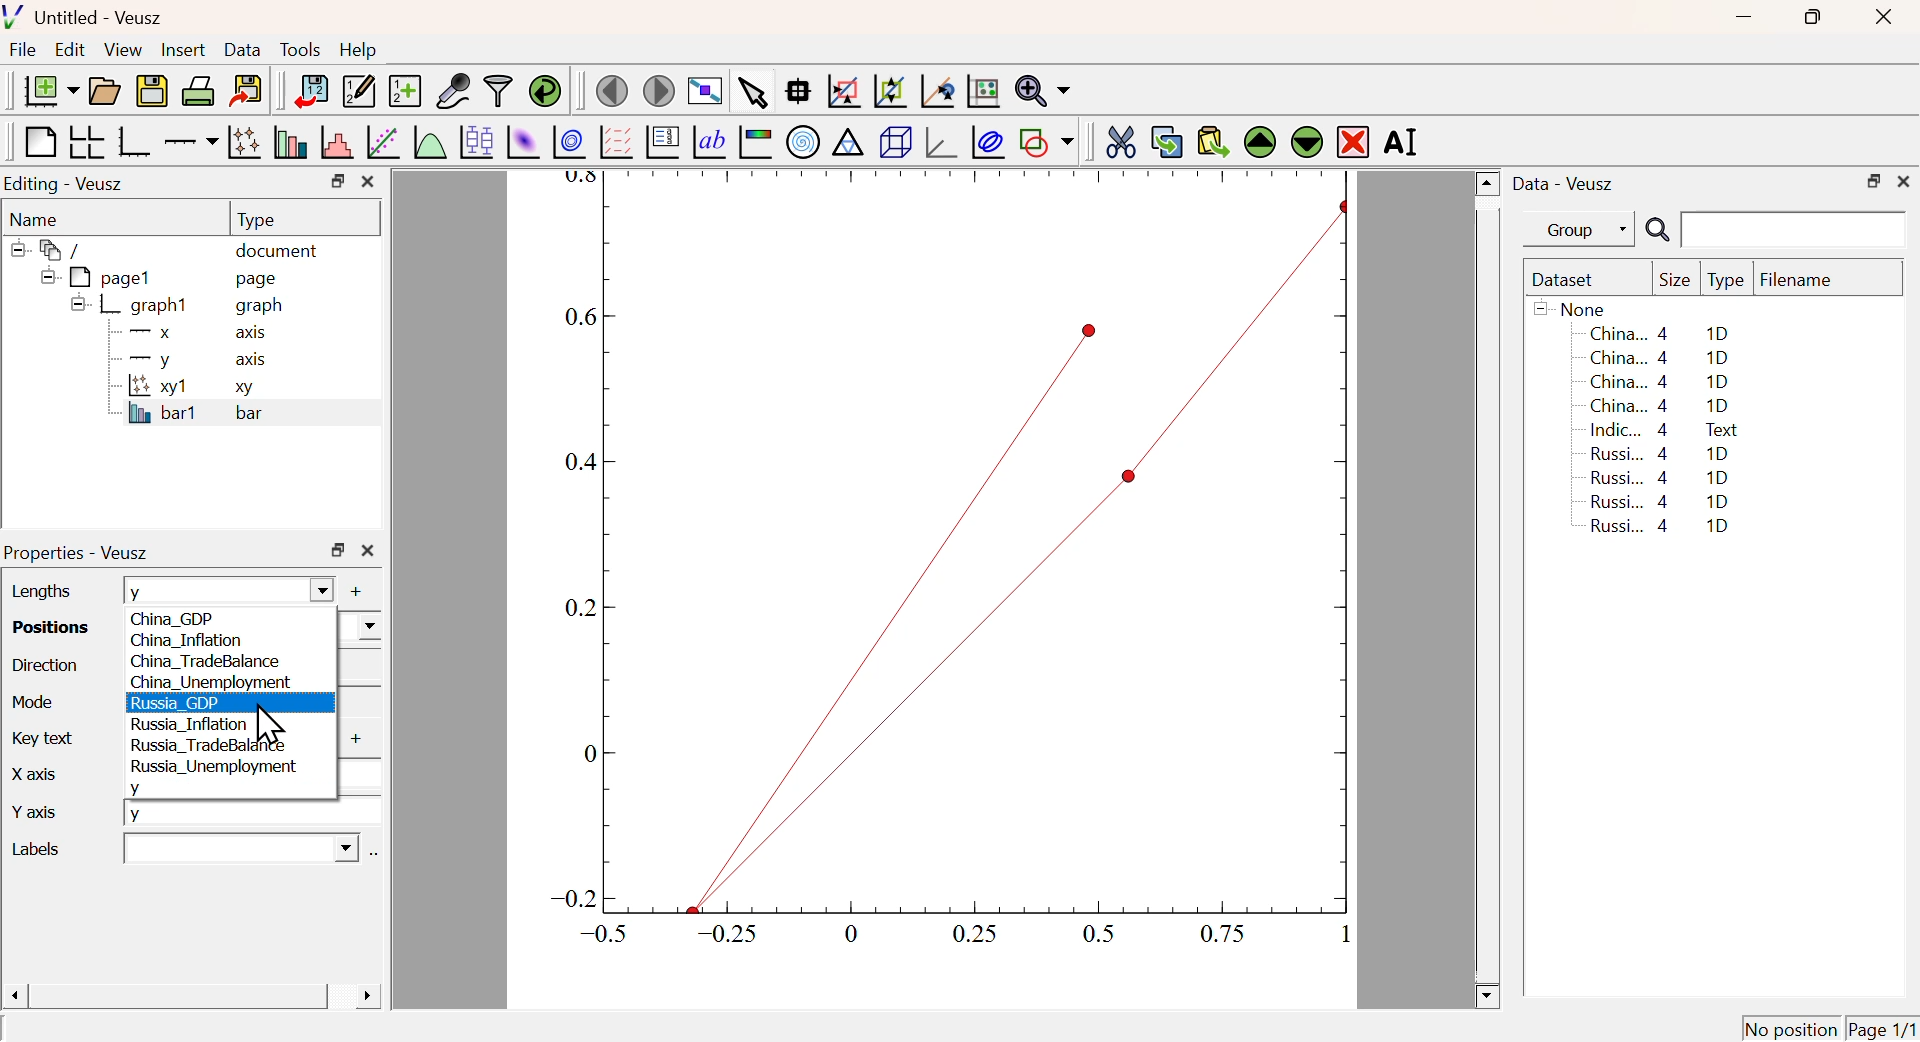 The width and height of the screenshot is (1920, 1042). Describe the element at coordinates (1567, 185) in the screenshot. I see `Data - Veusz` at that location.